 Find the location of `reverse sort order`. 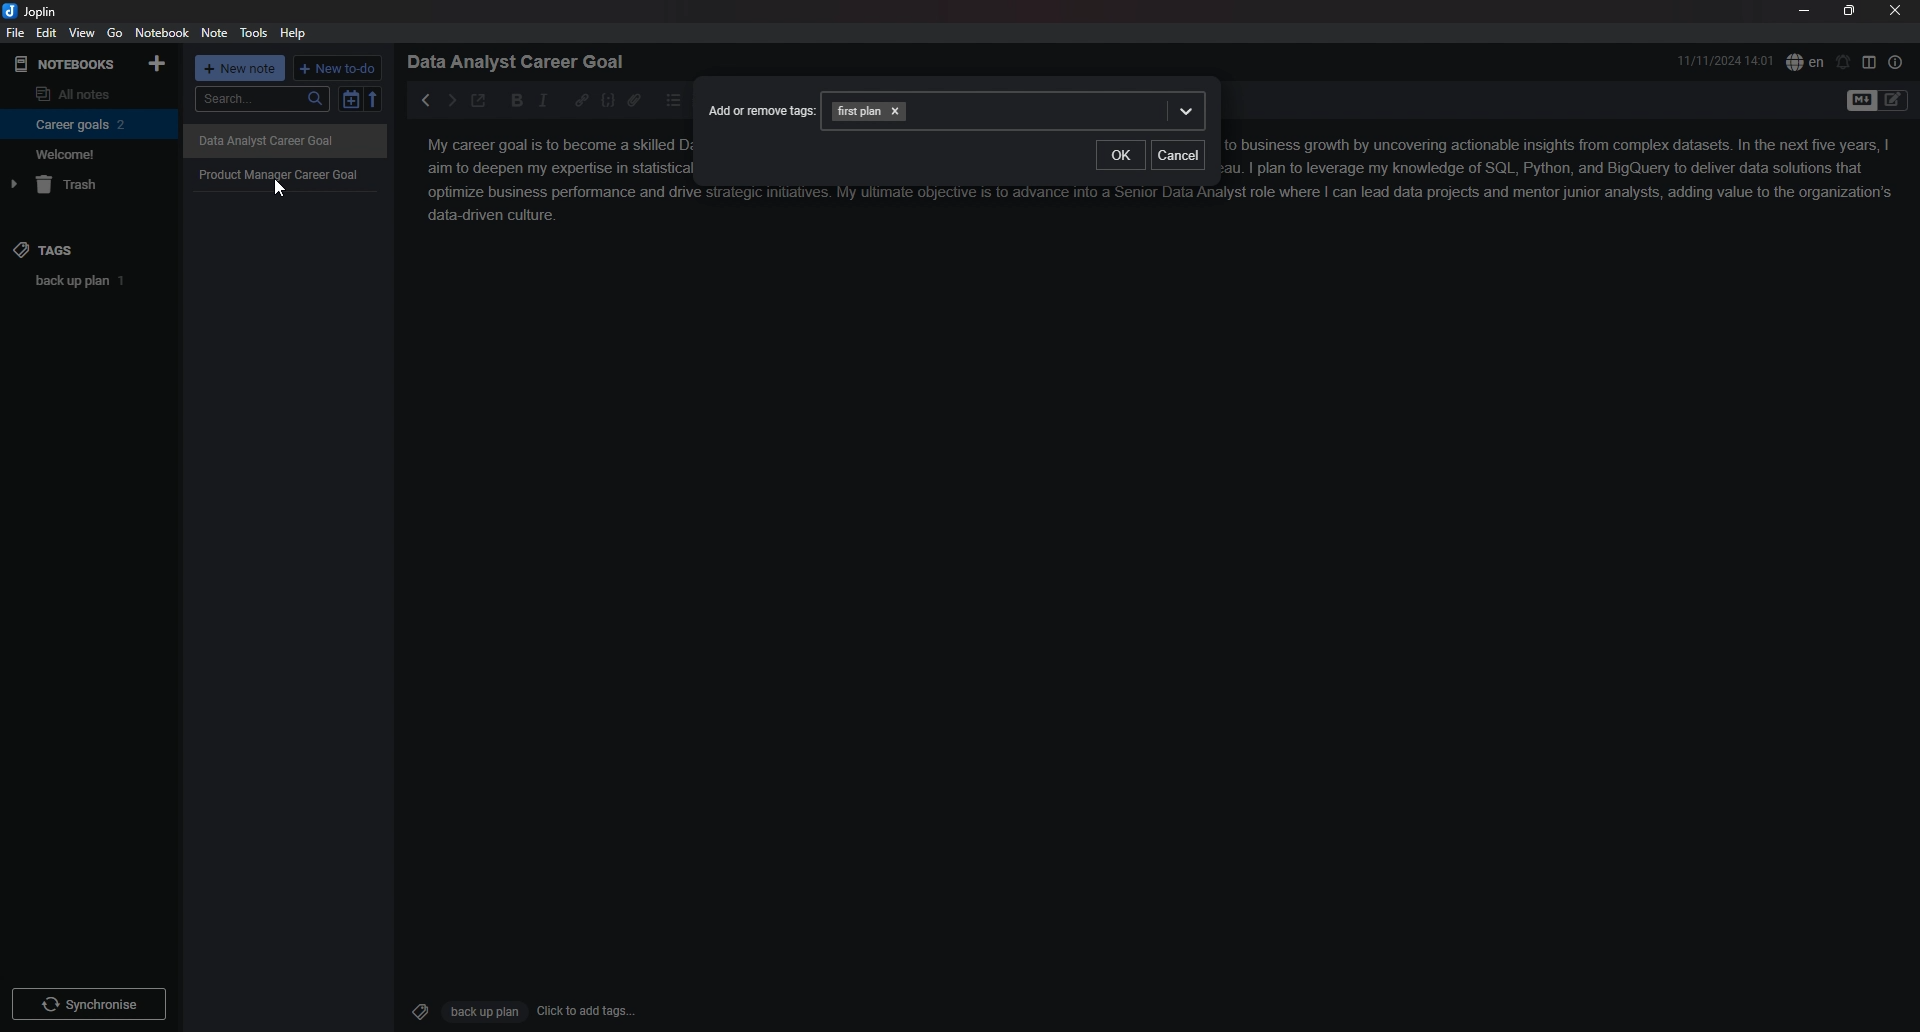

reverse sort order is located at coordinates (374, 98).